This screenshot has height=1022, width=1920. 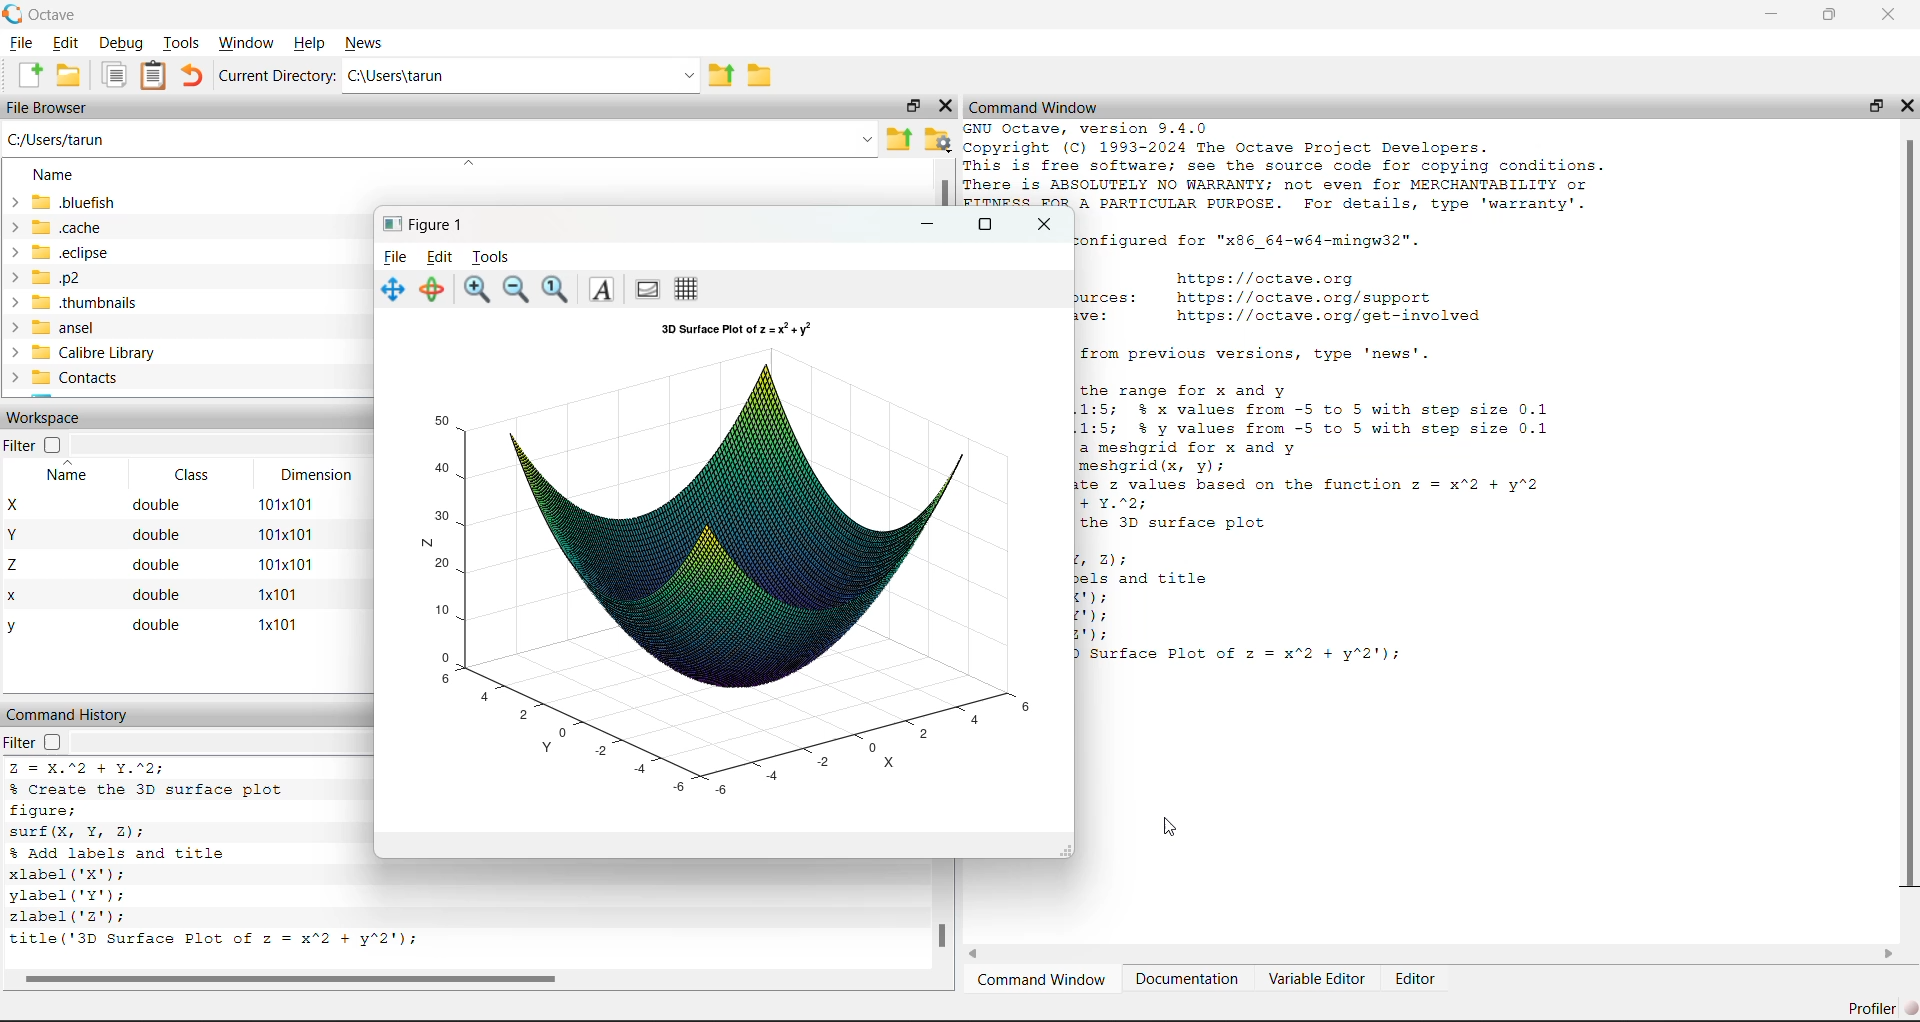 What do you see at coordinates (1910, 532) in the screenshot?
I see `Scroll` at bounding box center [1910, 532].